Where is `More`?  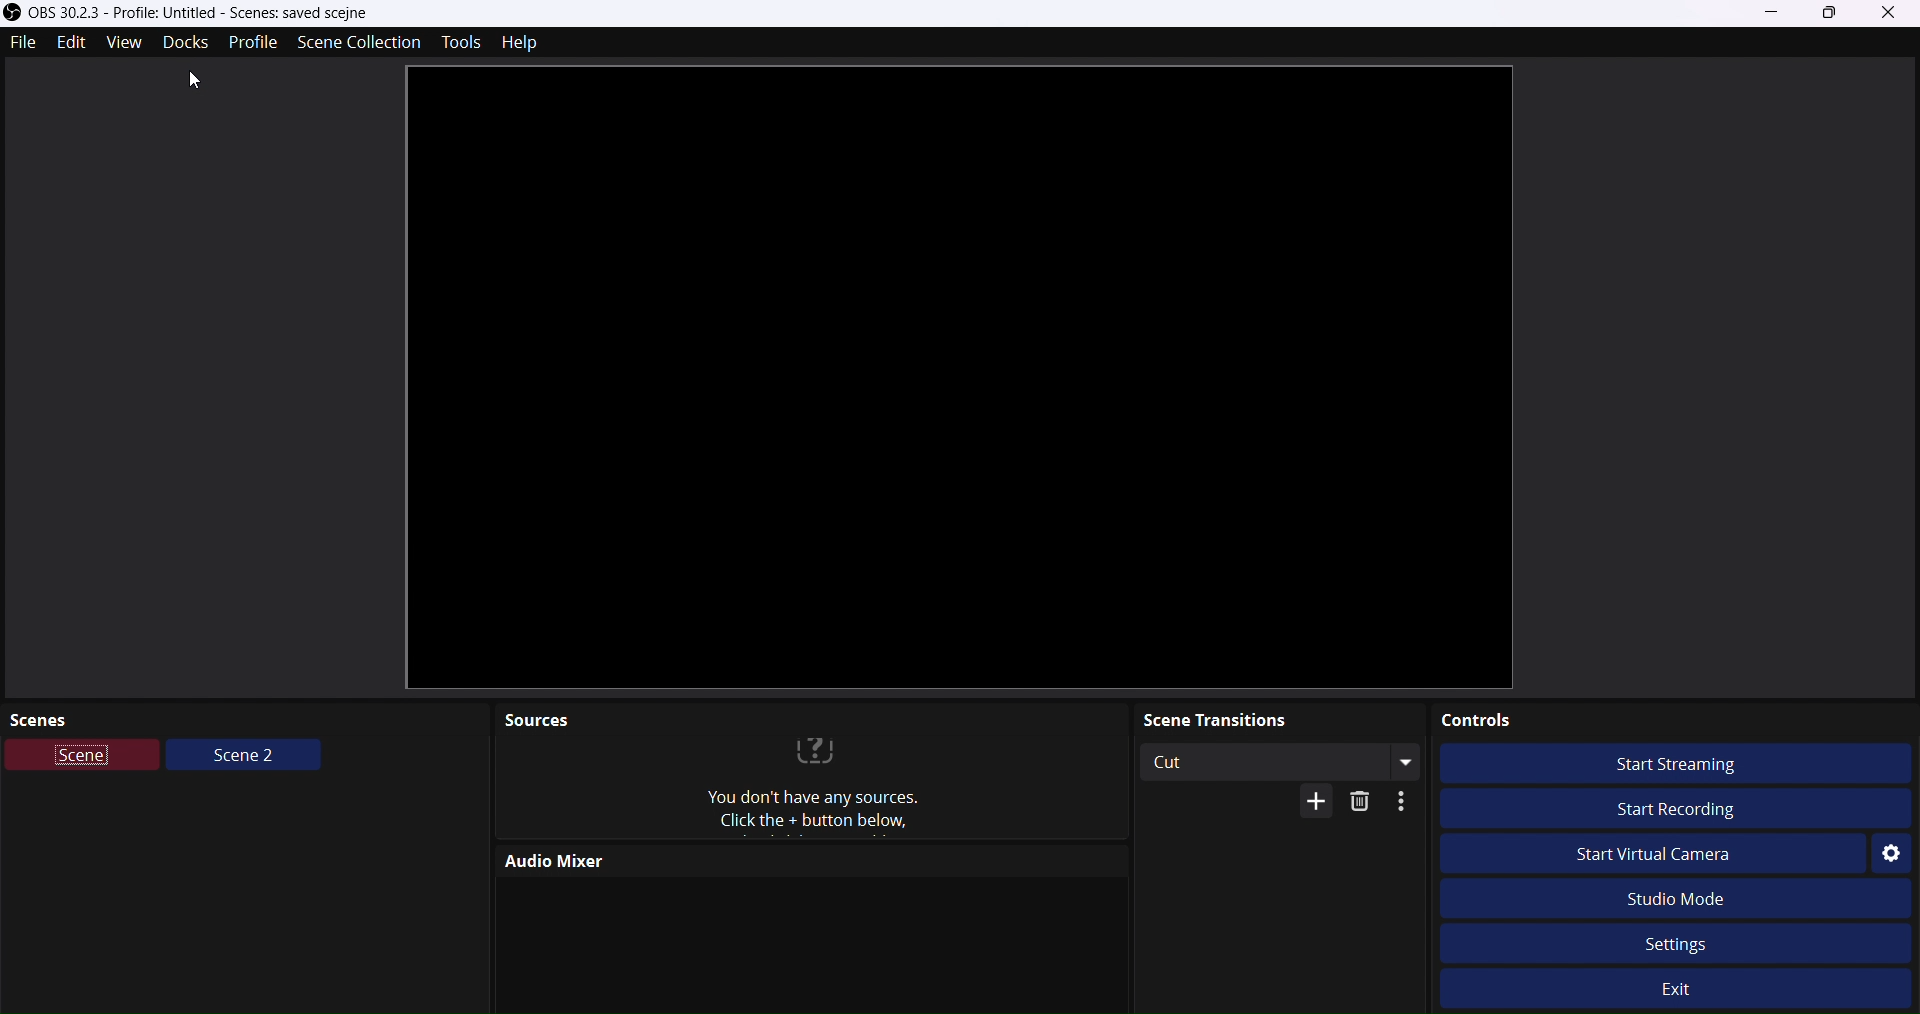 More is located at coordinates (1407, 803).